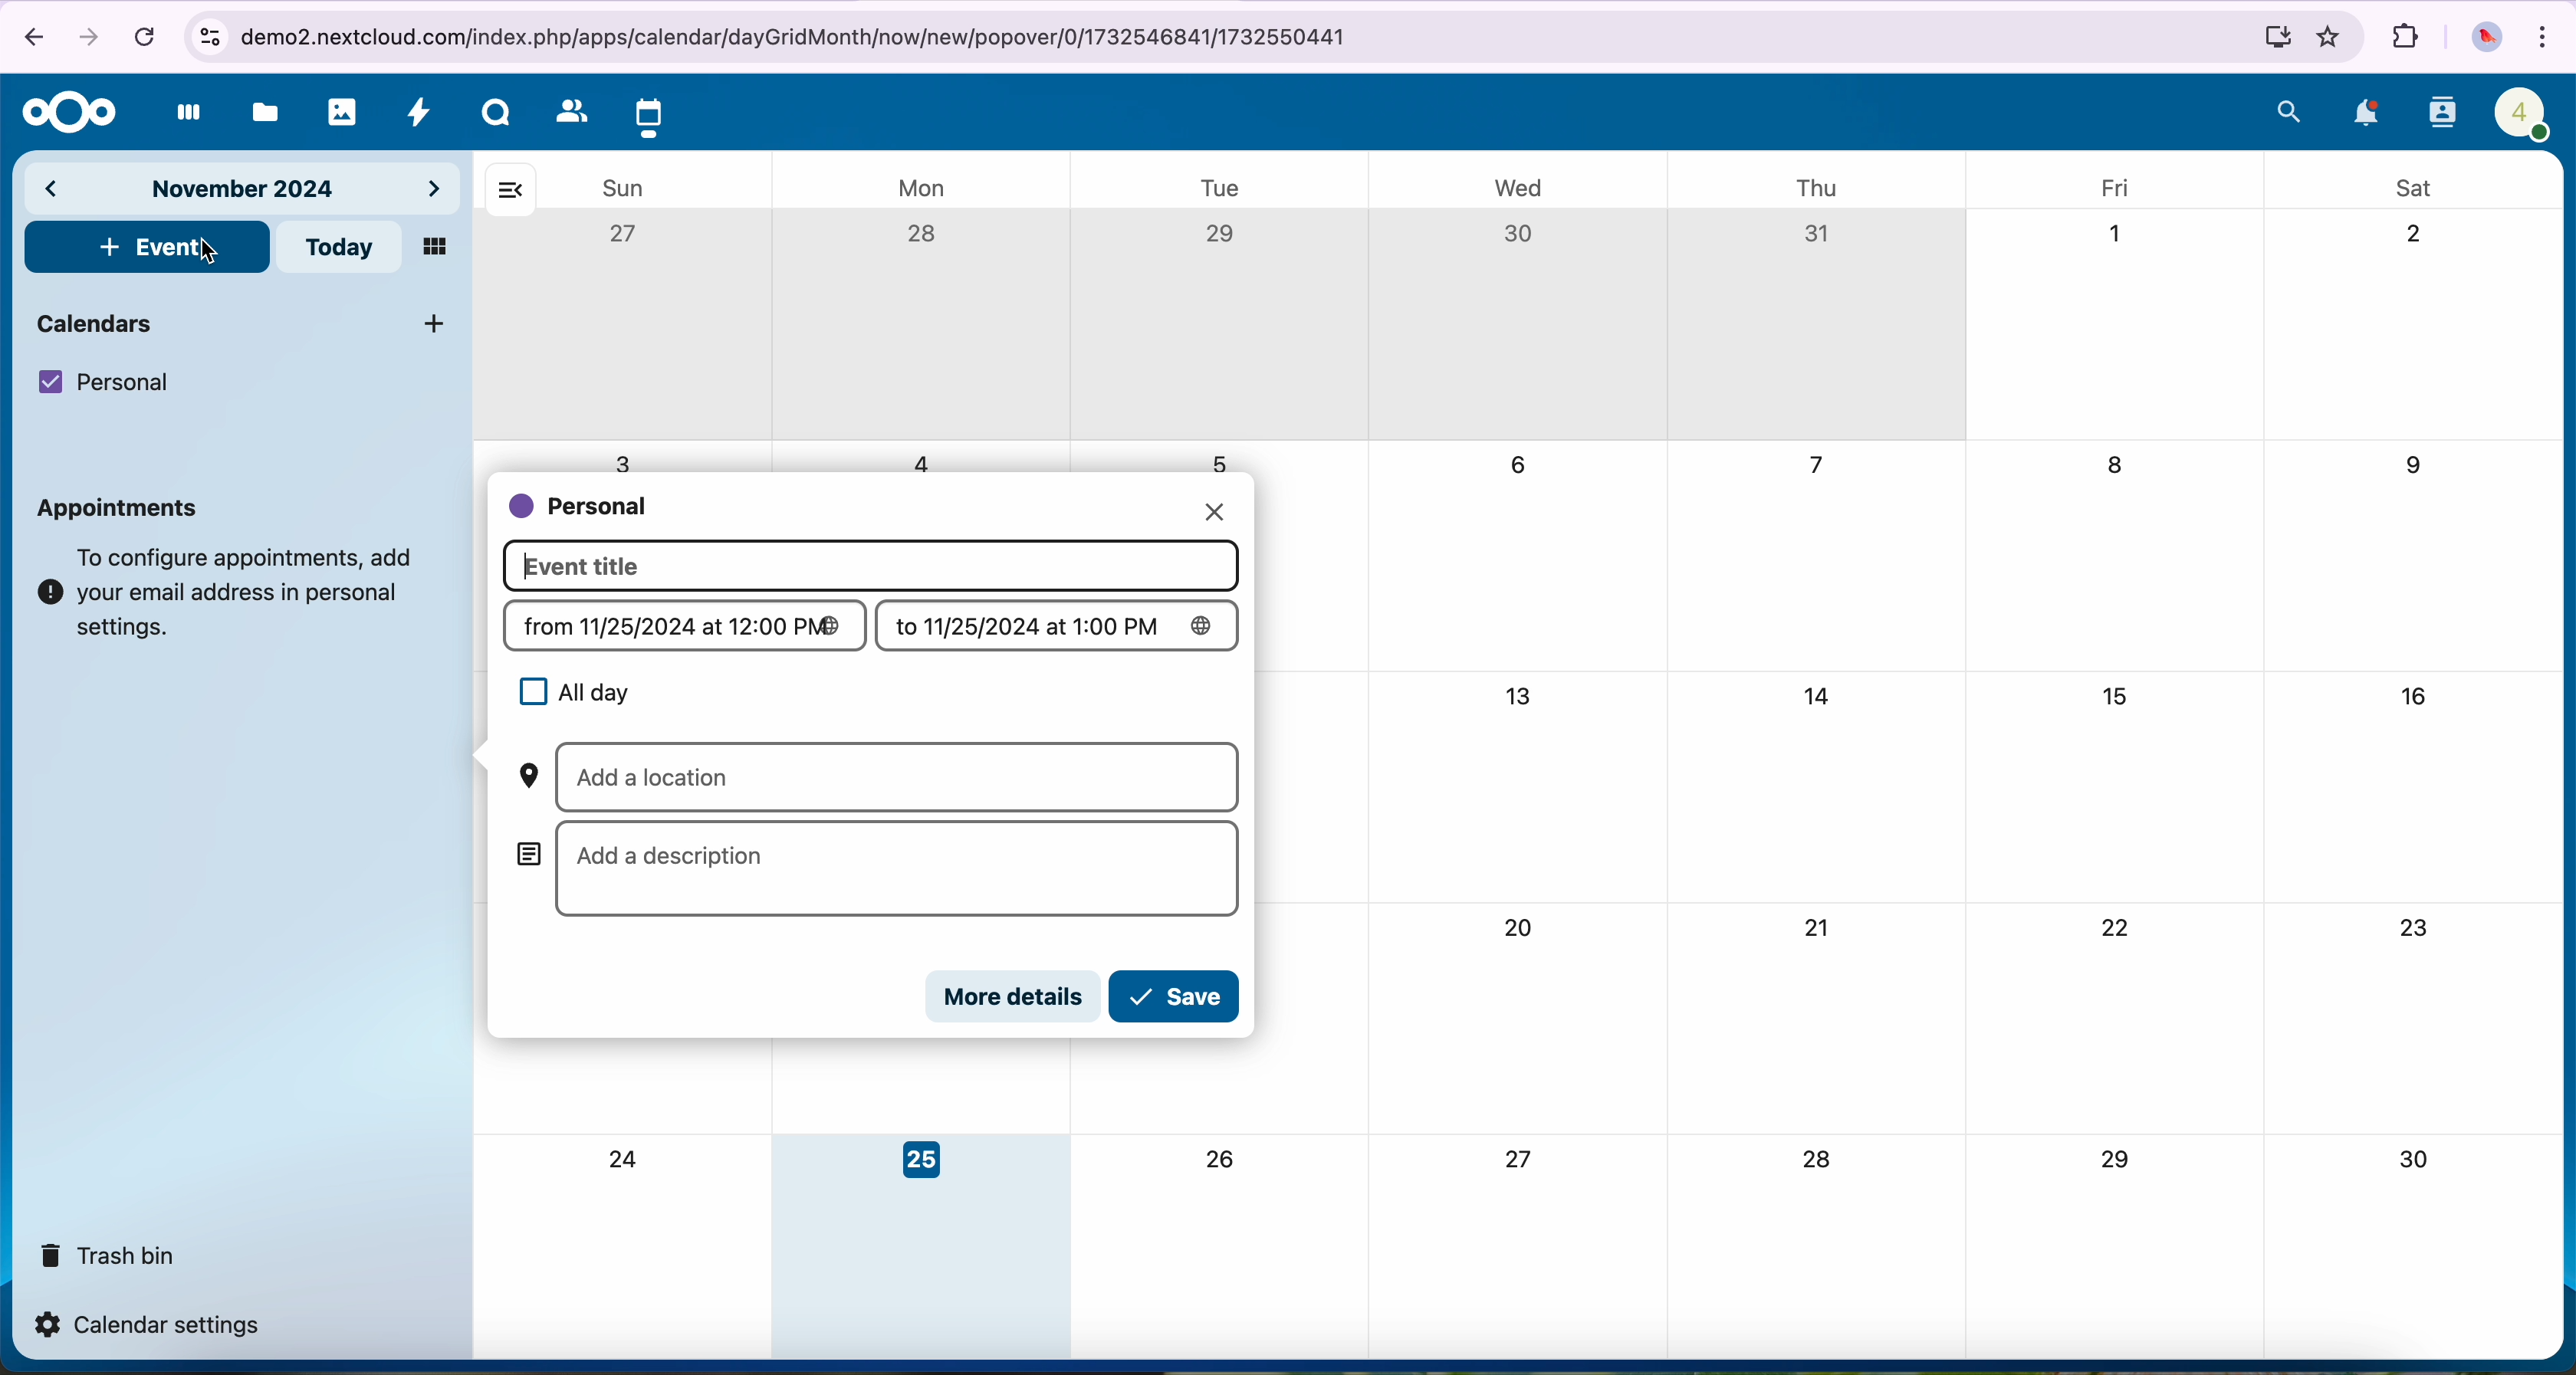  What do you see at coordinates (104, 1252) in the screenshot?
I see `trash bin` at bounding box center [104, 1252].